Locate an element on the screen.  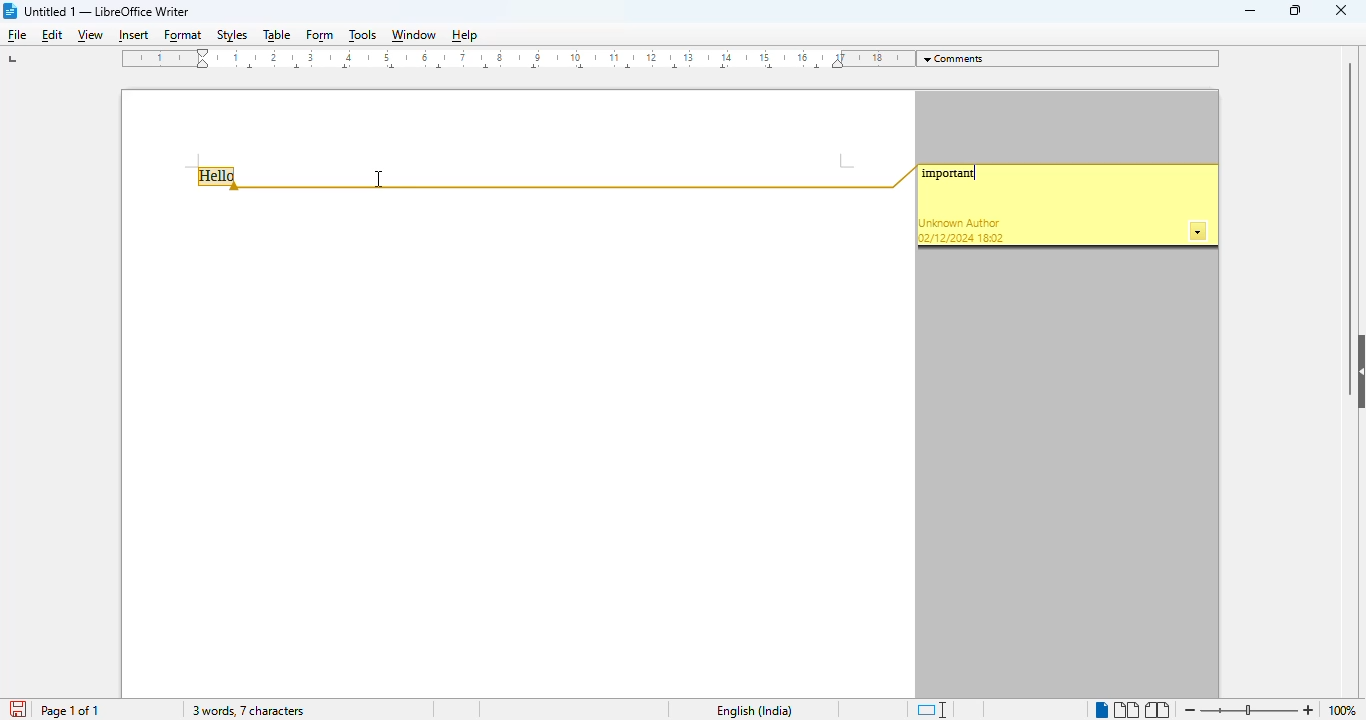
standard selection is located at coordinates (932, 709).